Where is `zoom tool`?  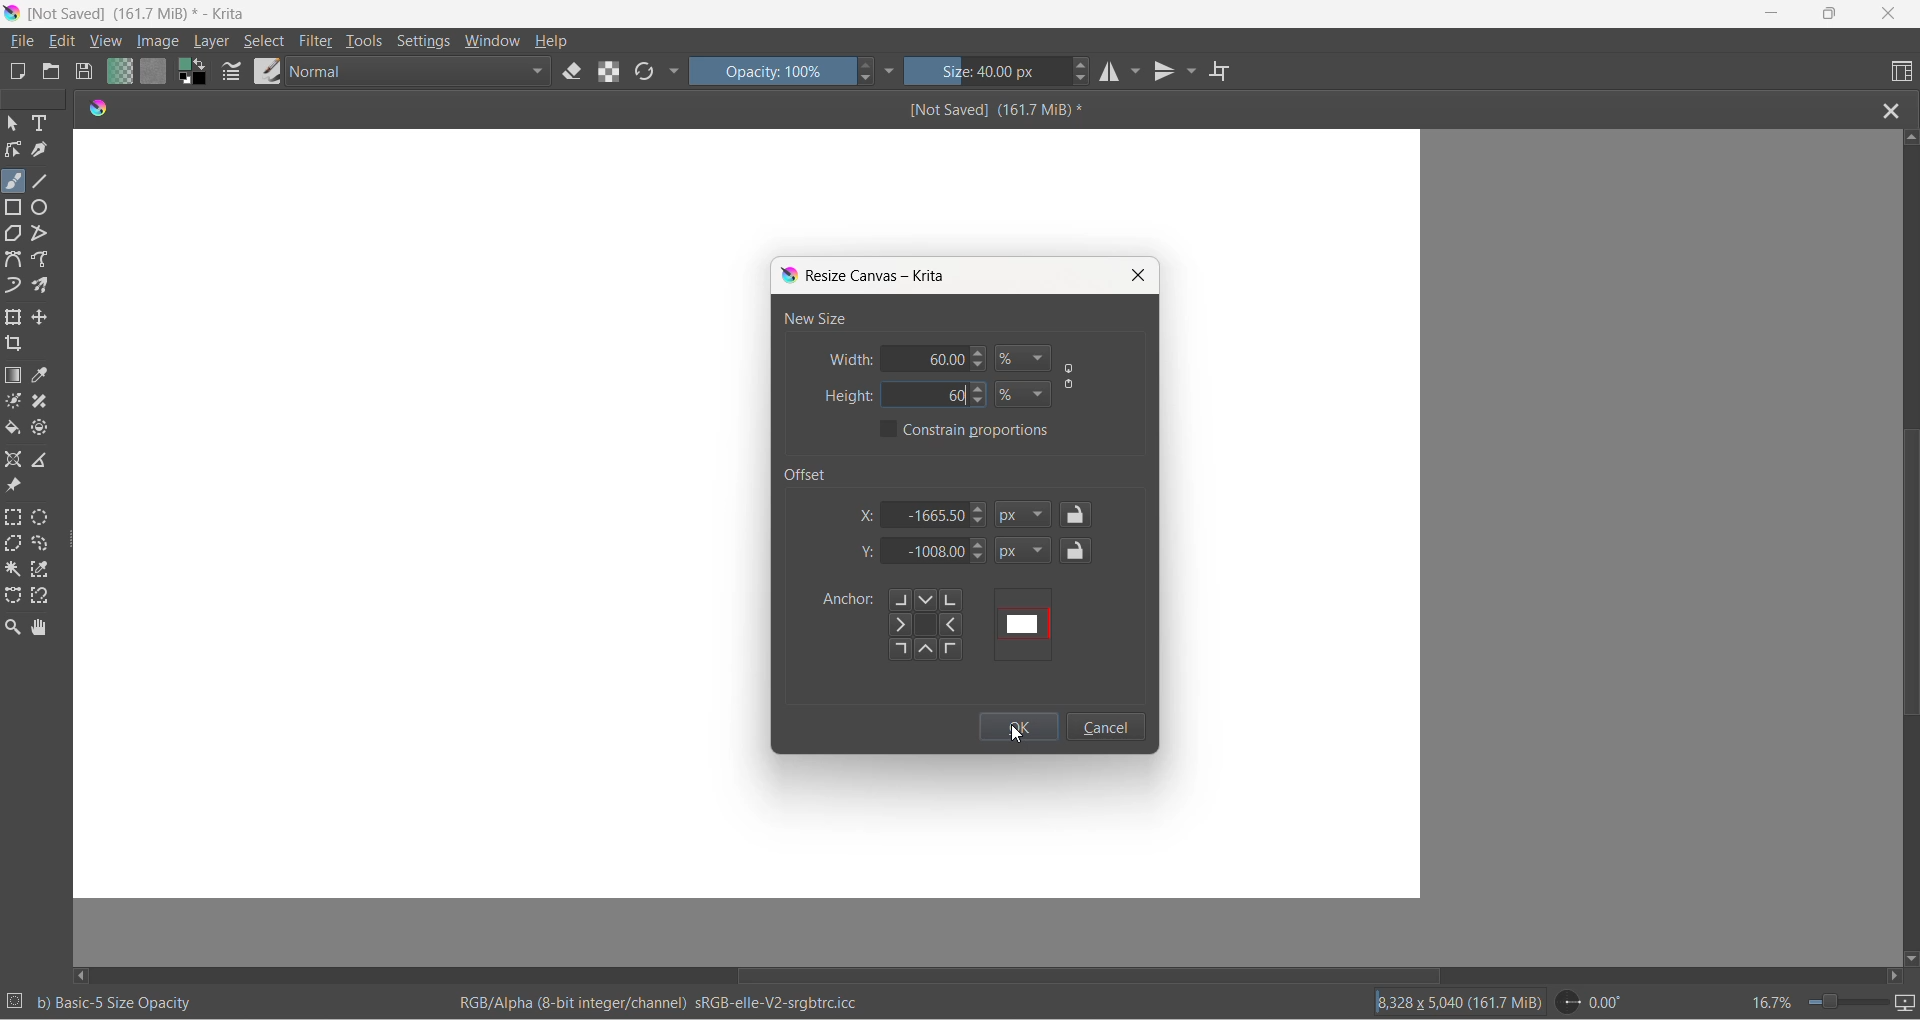
zoom tool is located at coordinates (16, 627).